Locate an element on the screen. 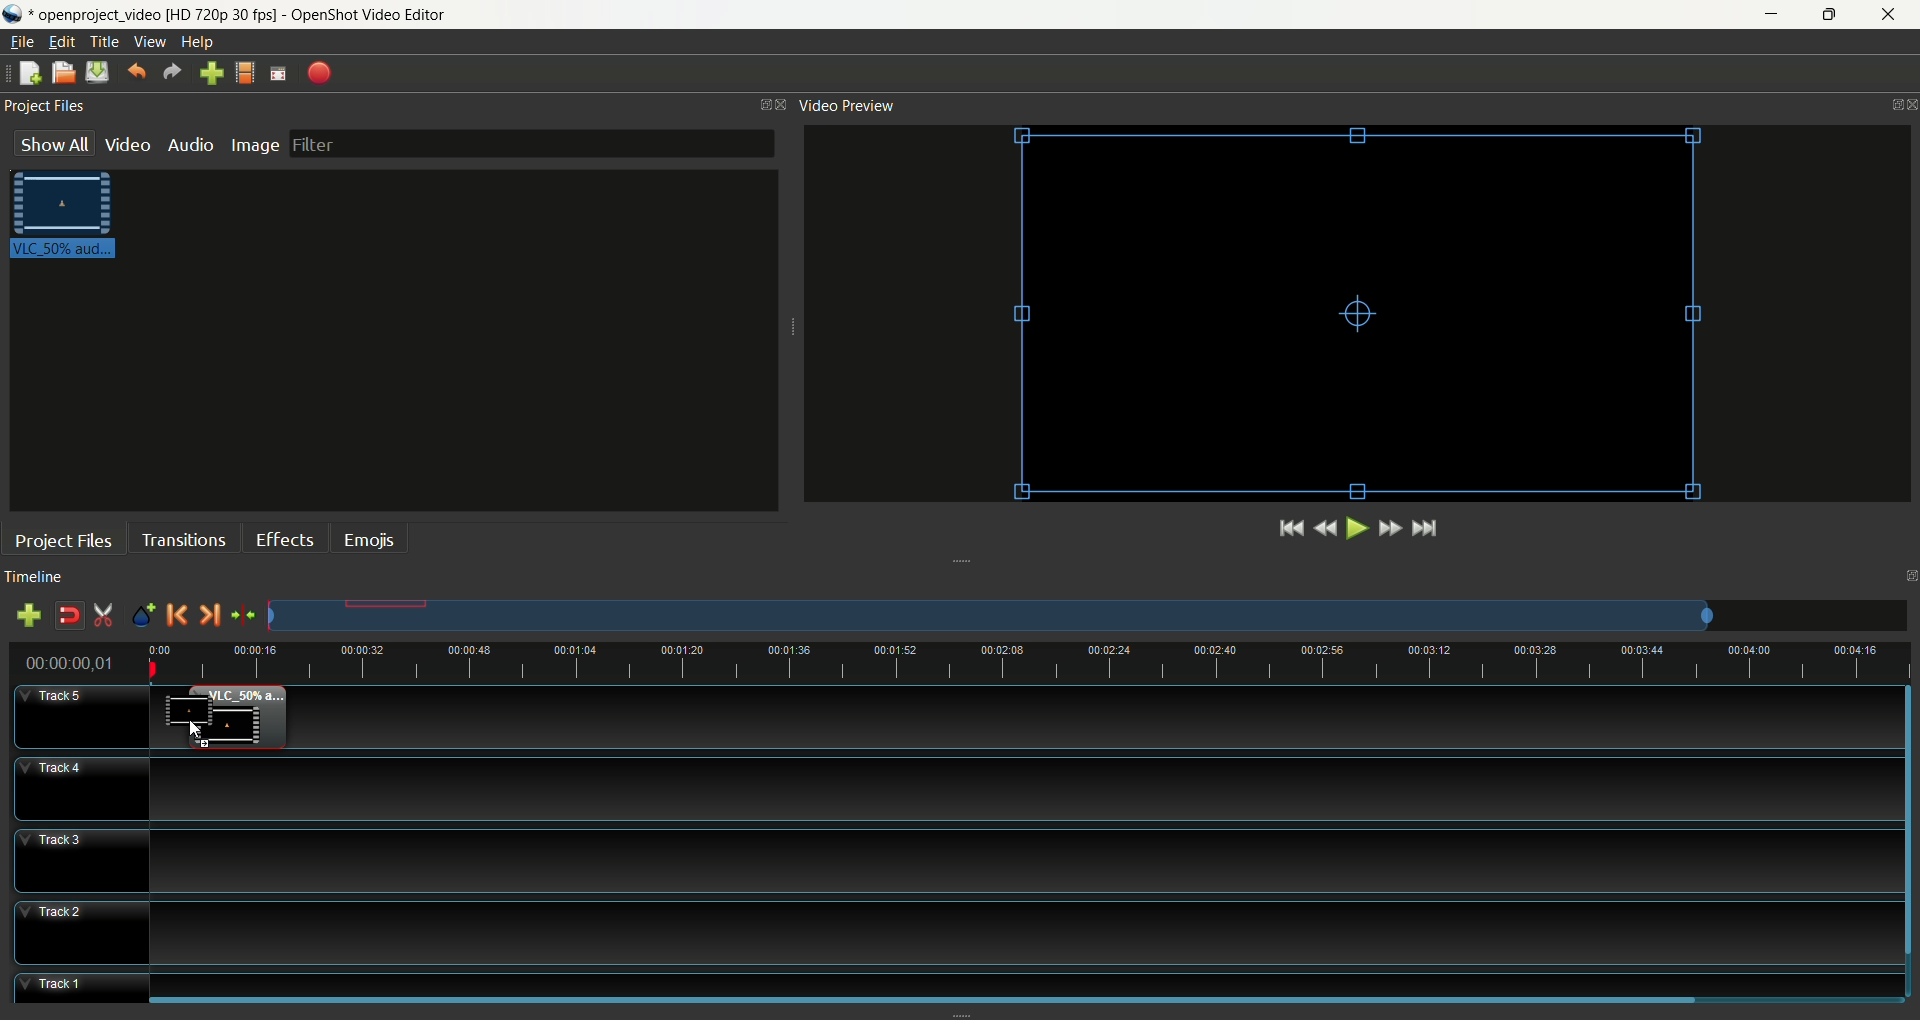 Image resolution: width=1920 pixels, height=1020 pixels. maximize window is located at coordinates (761, 105).